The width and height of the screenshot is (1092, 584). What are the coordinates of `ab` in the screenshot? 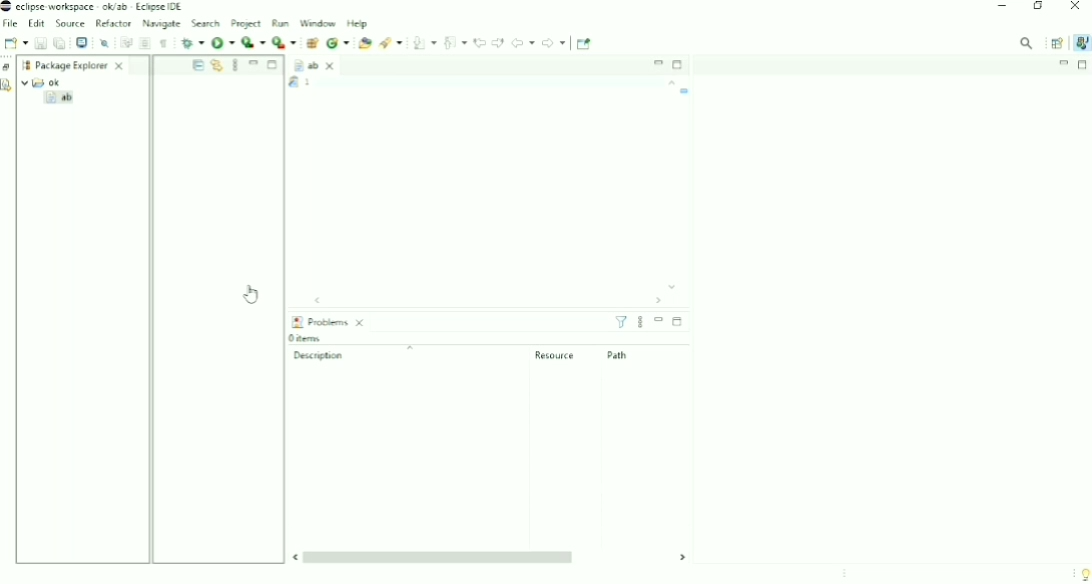 It's located at (315, 66).